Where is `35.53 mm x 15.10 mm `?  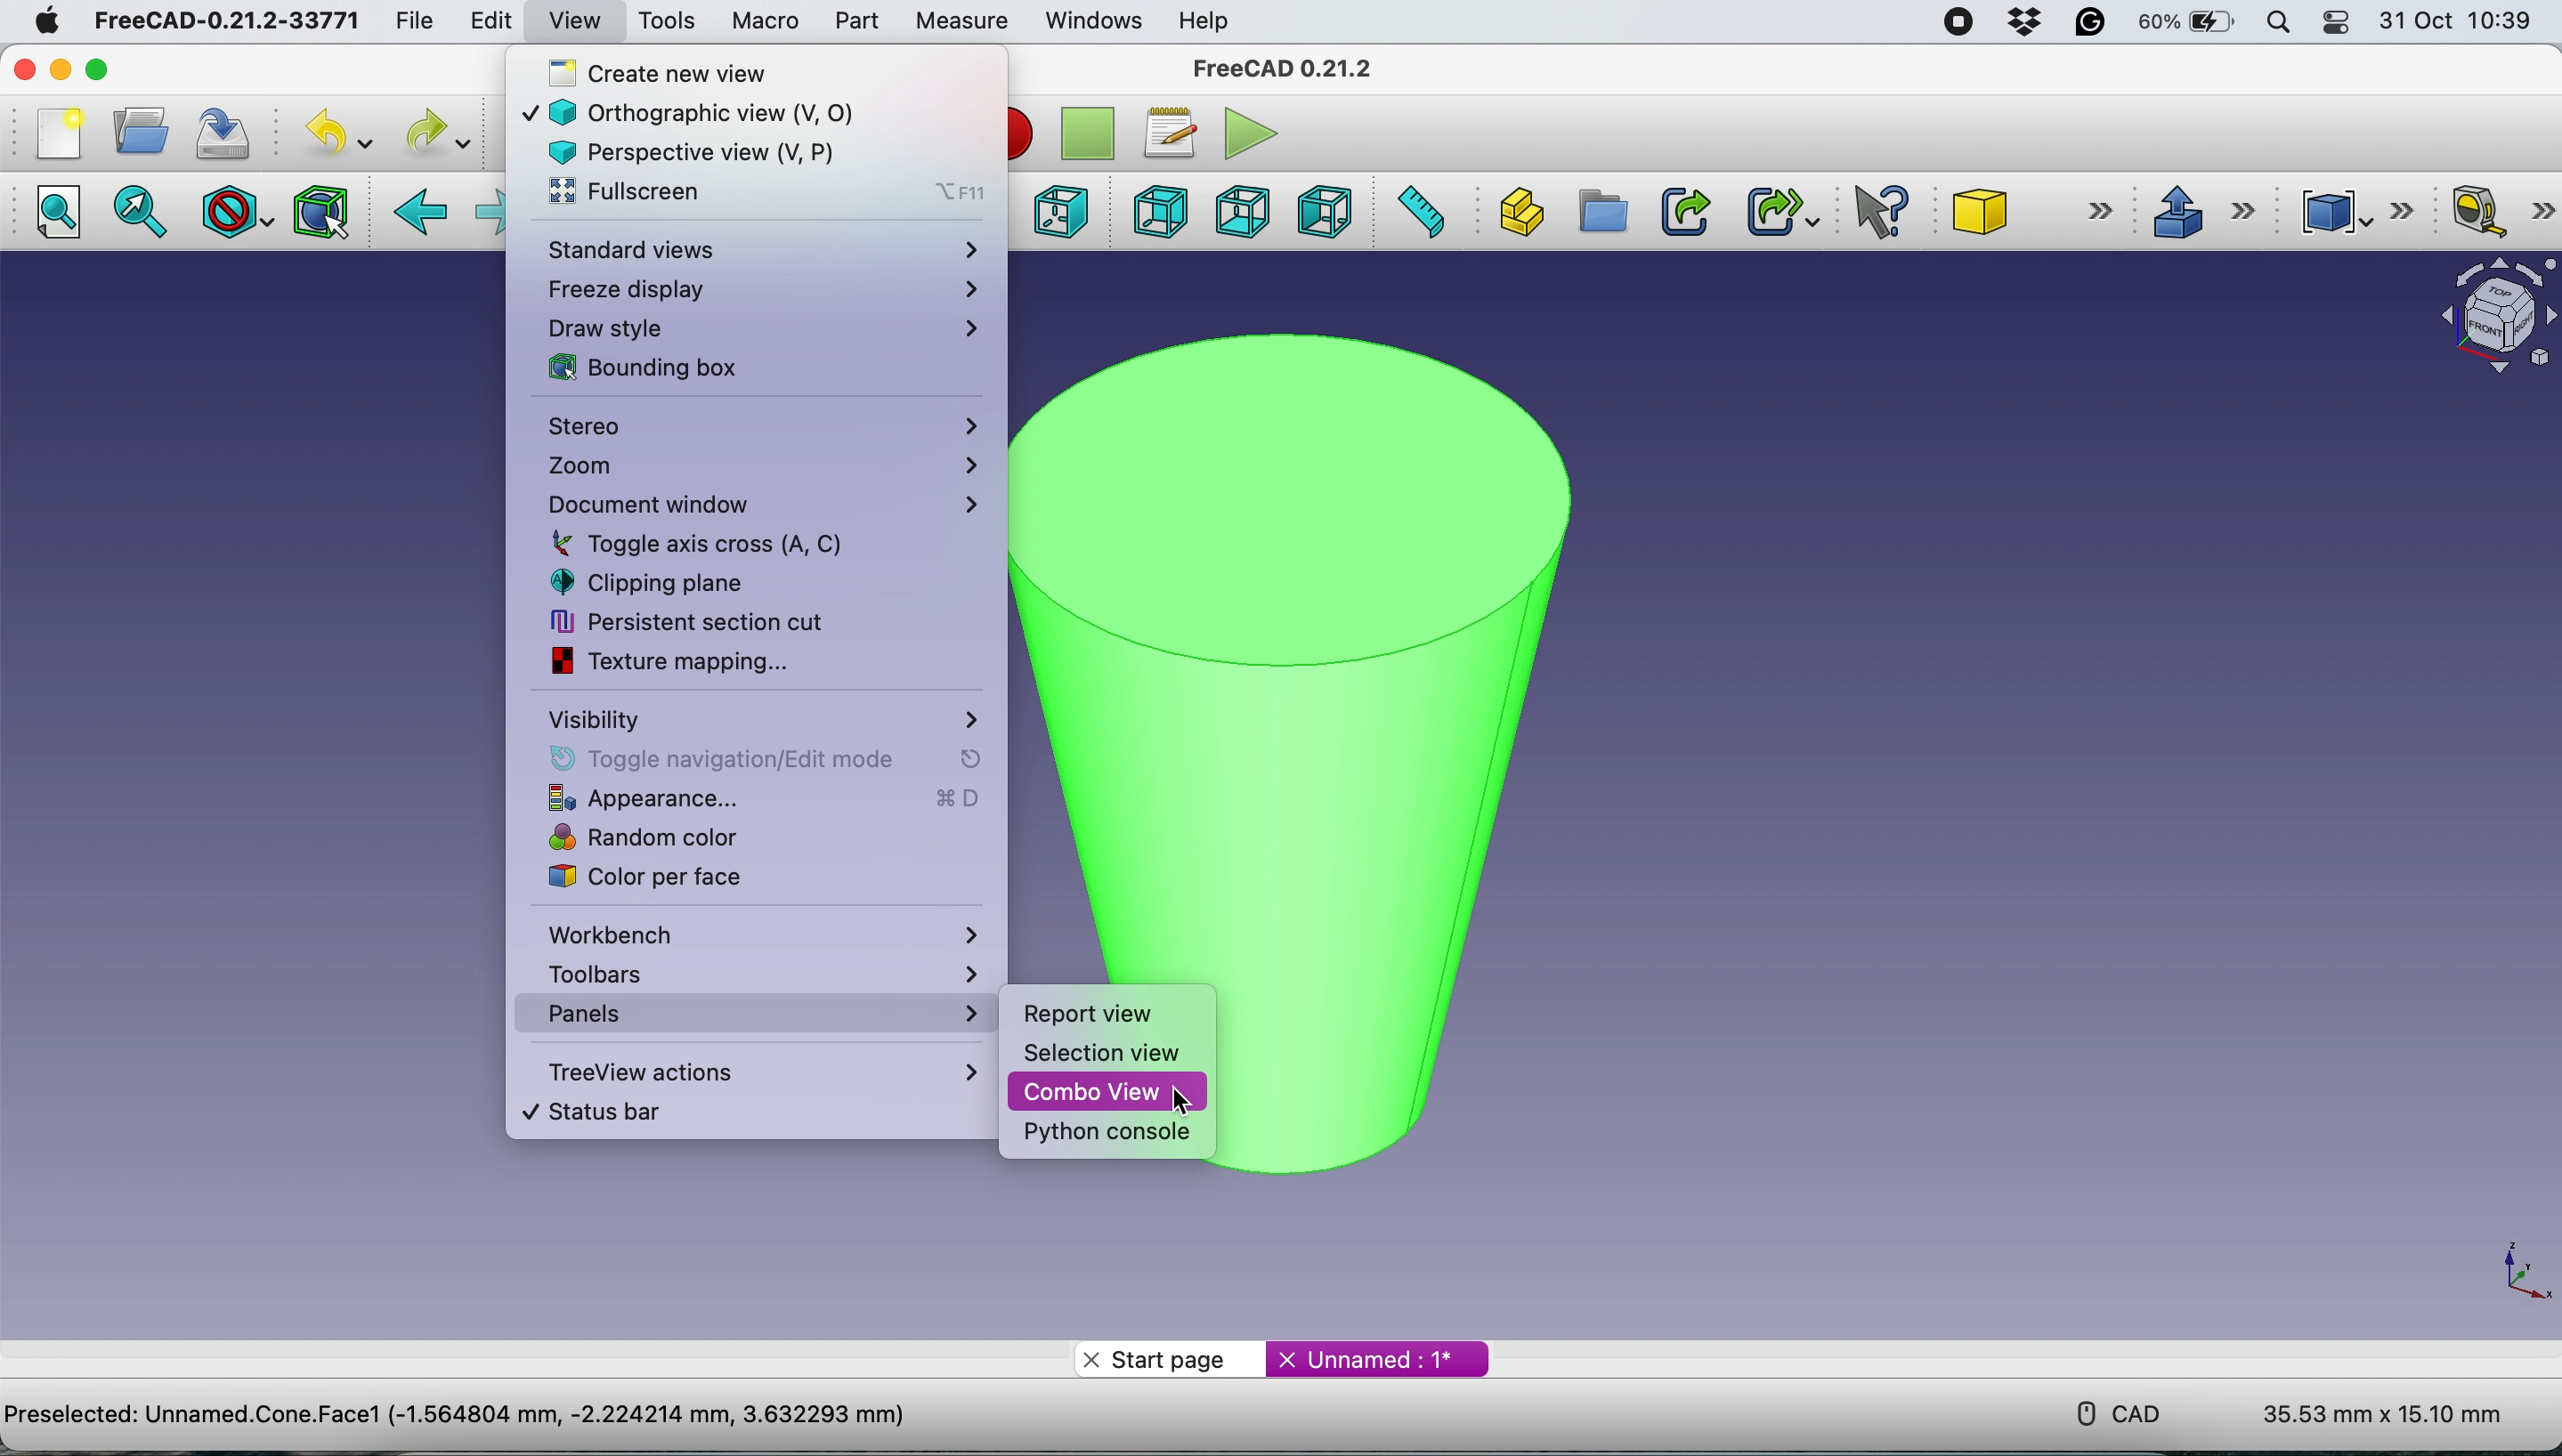
35.53 mm x 15.10 mm  is located at coordinates (2382, 1416).